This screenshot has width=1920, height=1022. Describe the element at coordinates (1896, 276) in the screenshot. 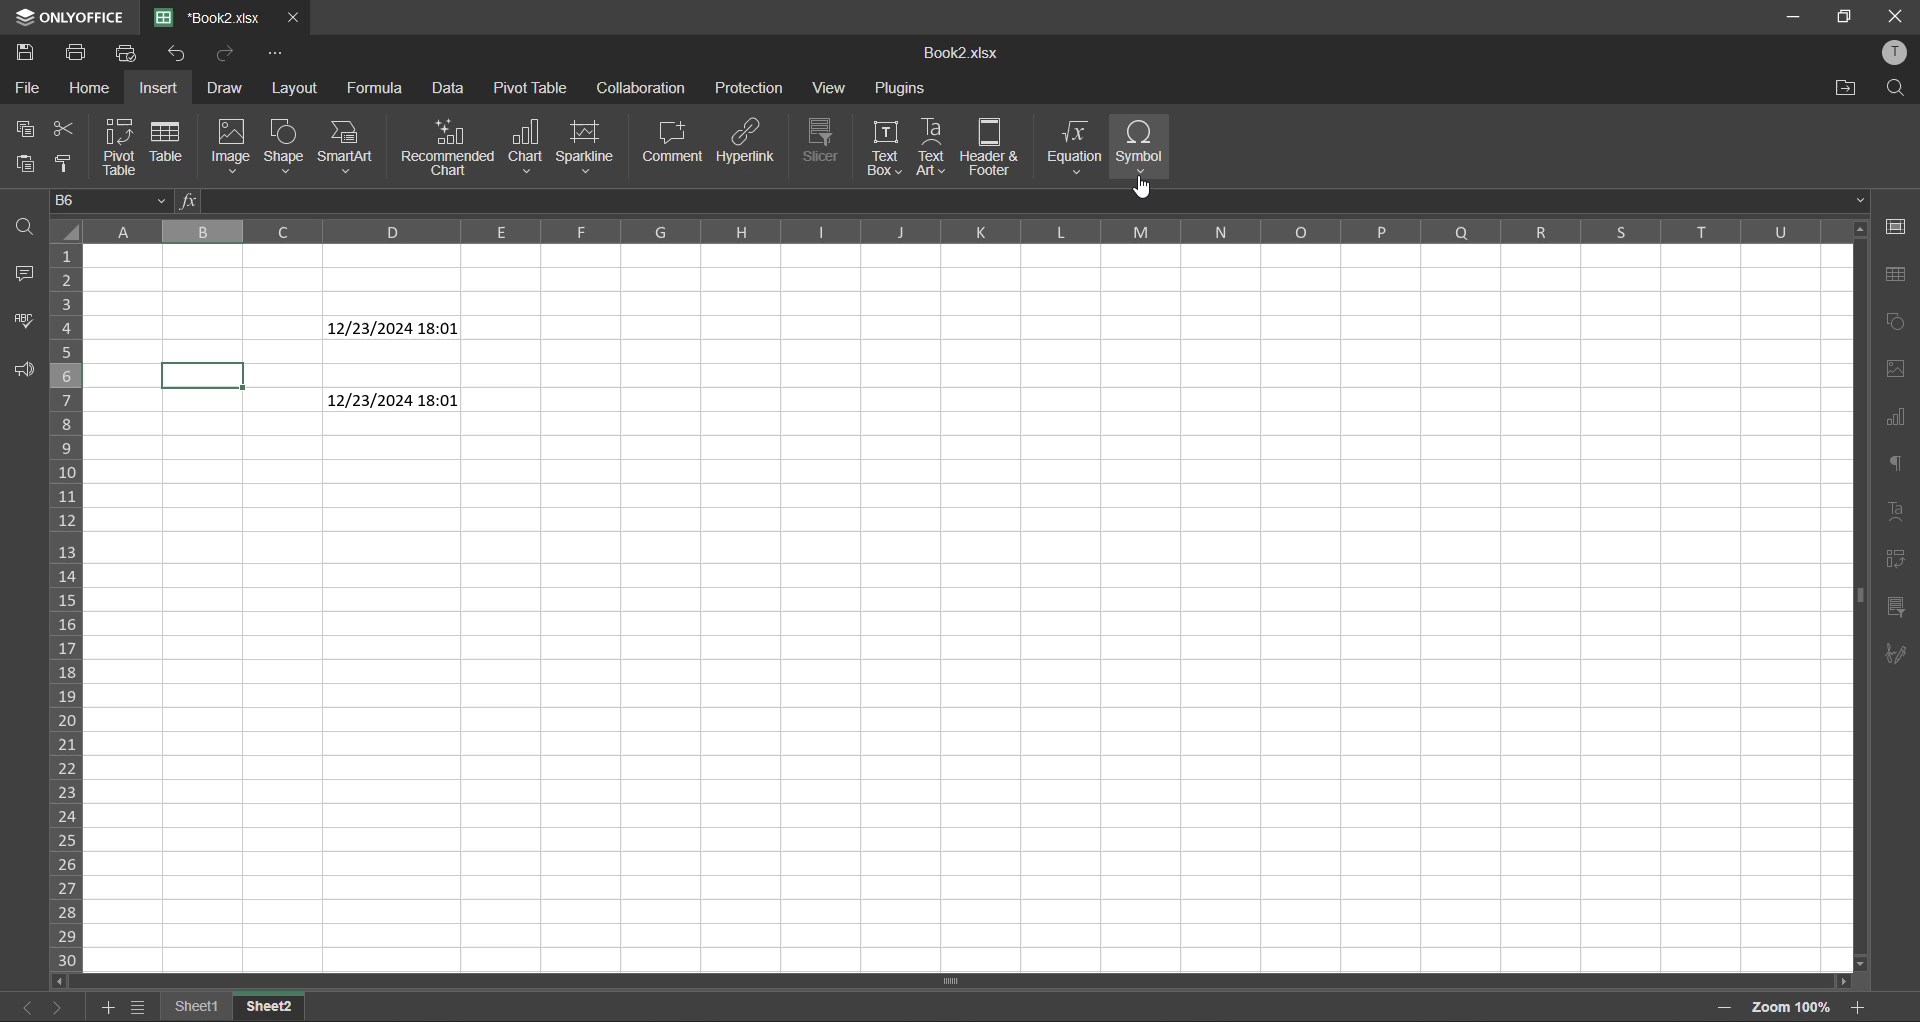

I see `table` at that location.